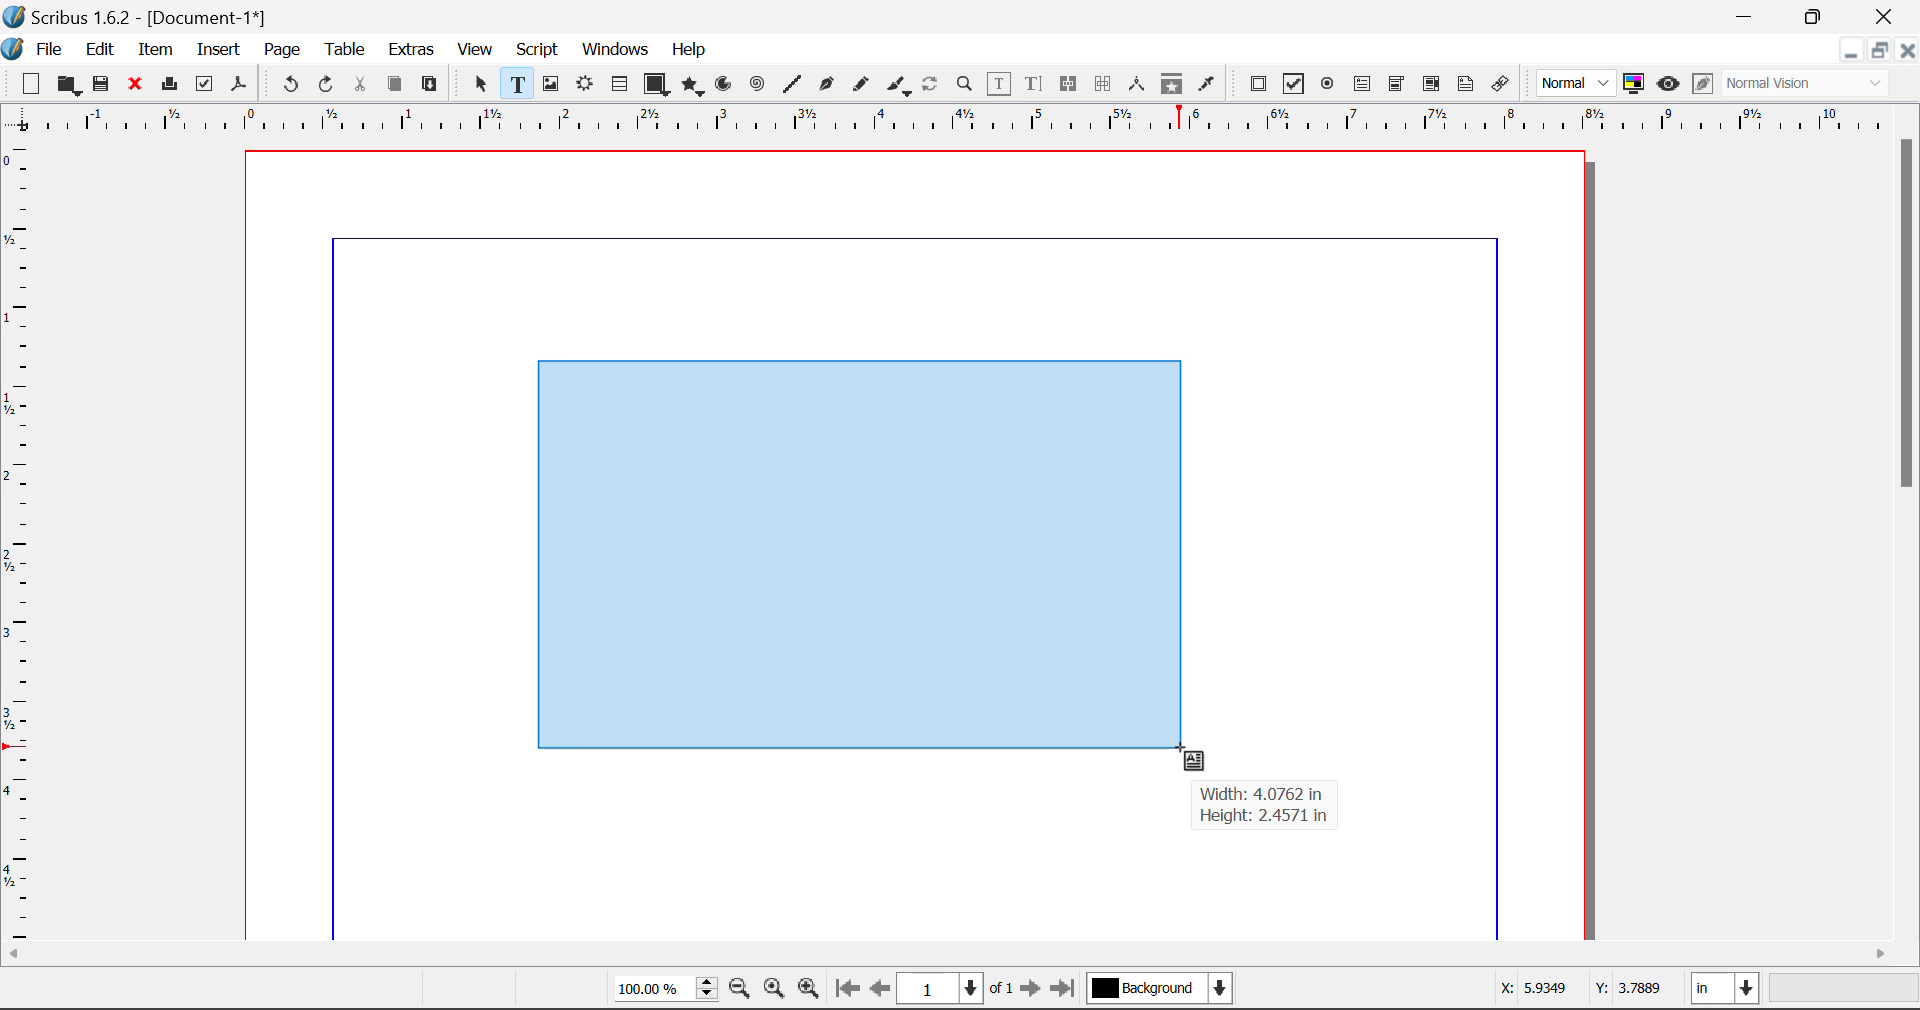 Image resolution: width=1920 pixels, height=1010 pixels. Describe the element at coordinates (1813, 84) in the screenshot. I see `Display Visual Appearance` at that location.